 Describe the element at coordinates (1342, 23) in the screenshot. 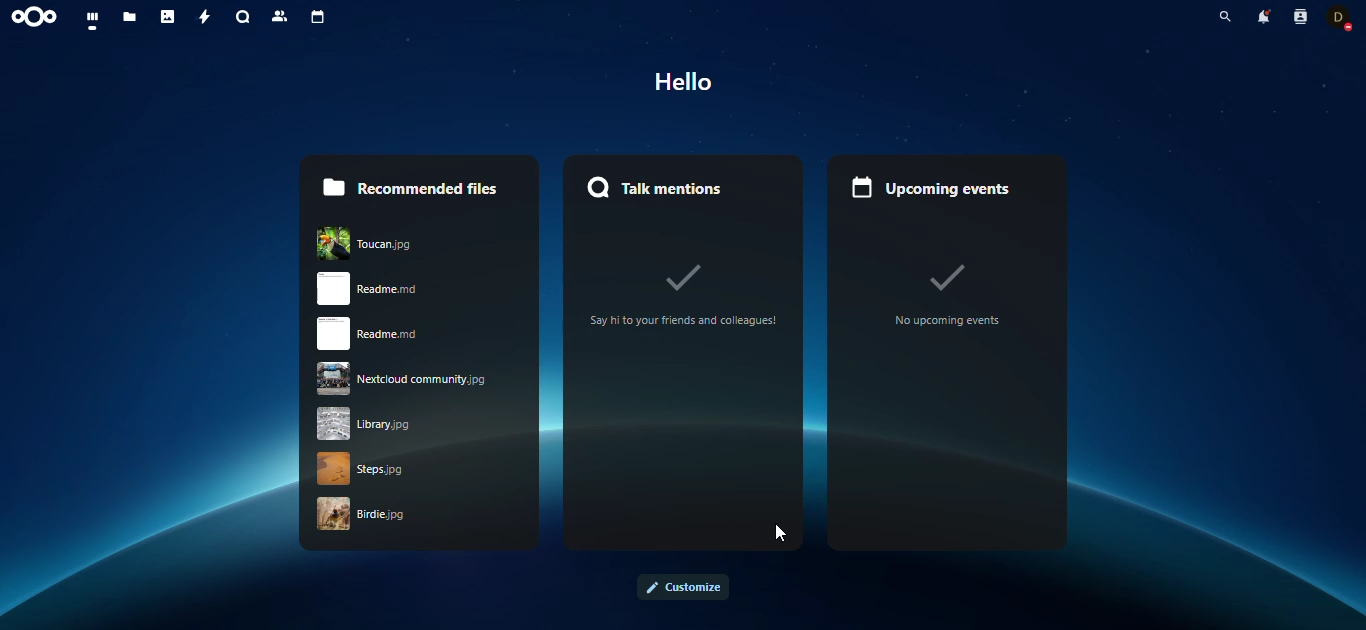

I see `status changed` at that location.